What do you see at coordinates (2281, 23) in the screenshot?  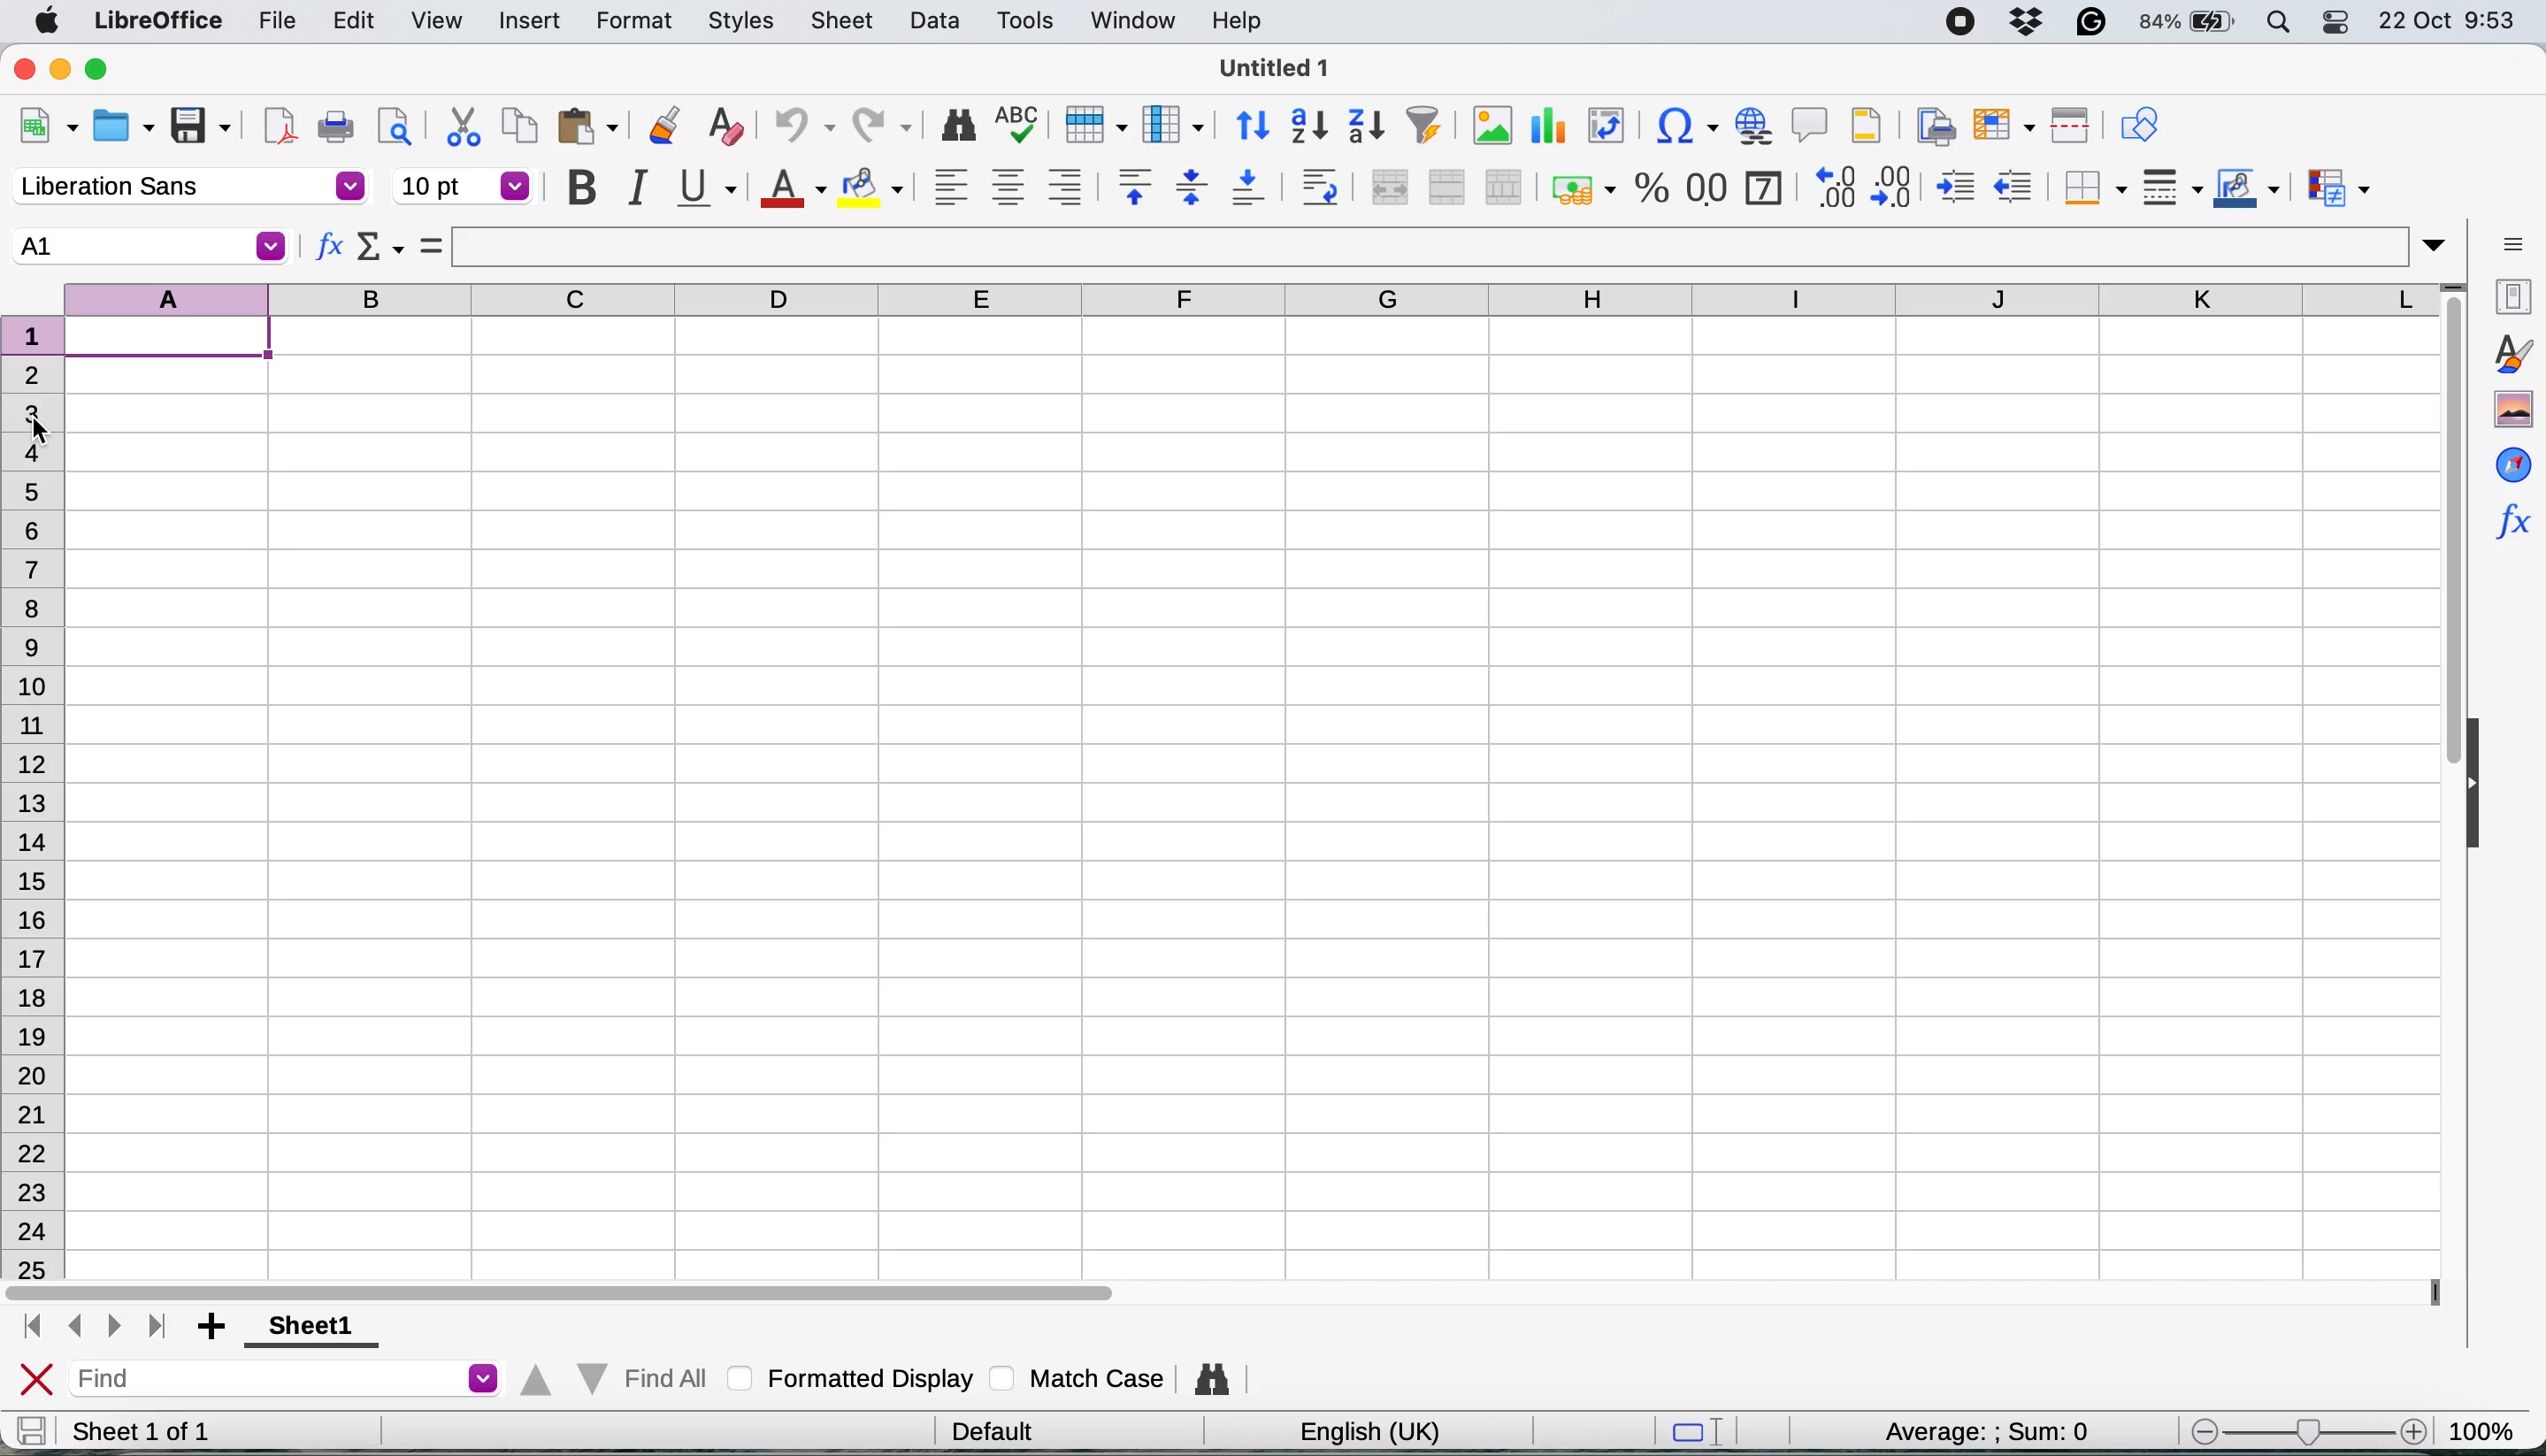 I see `spotlight search` at bounding box center [2281, 23].